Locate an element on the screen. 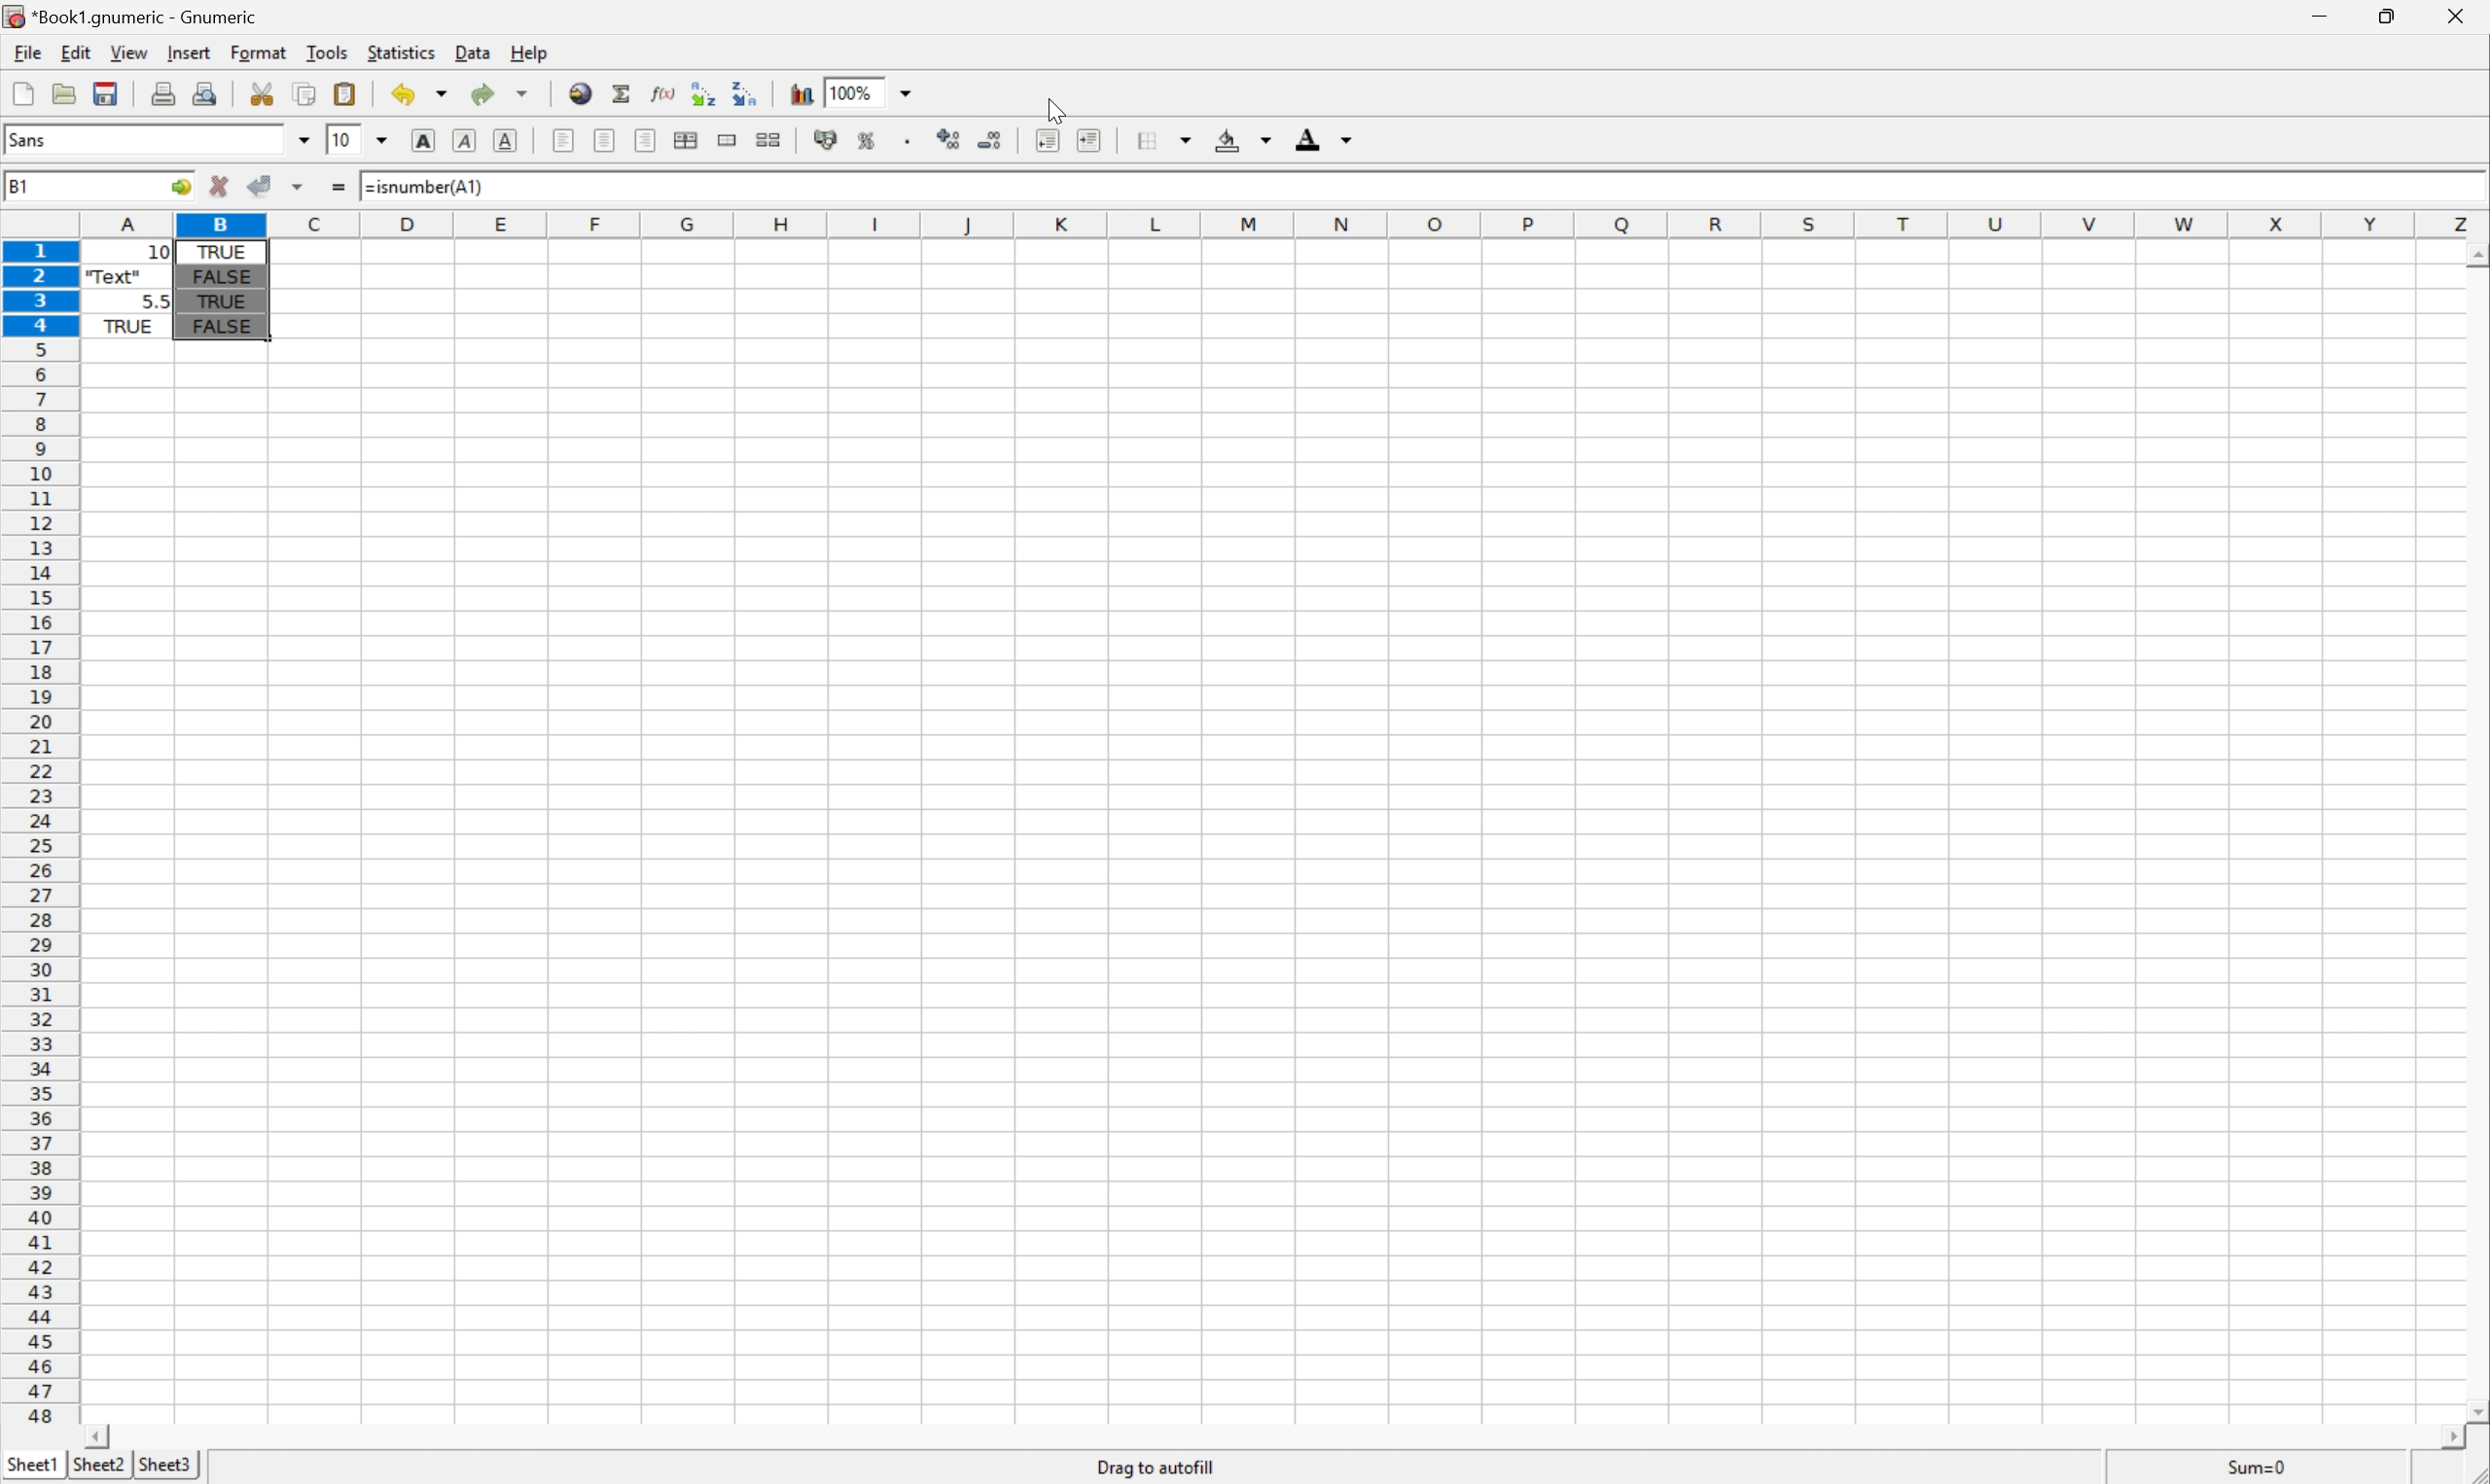 The image size is (2490, 1484). Sheet2 is located at coordinates (97, 1467).